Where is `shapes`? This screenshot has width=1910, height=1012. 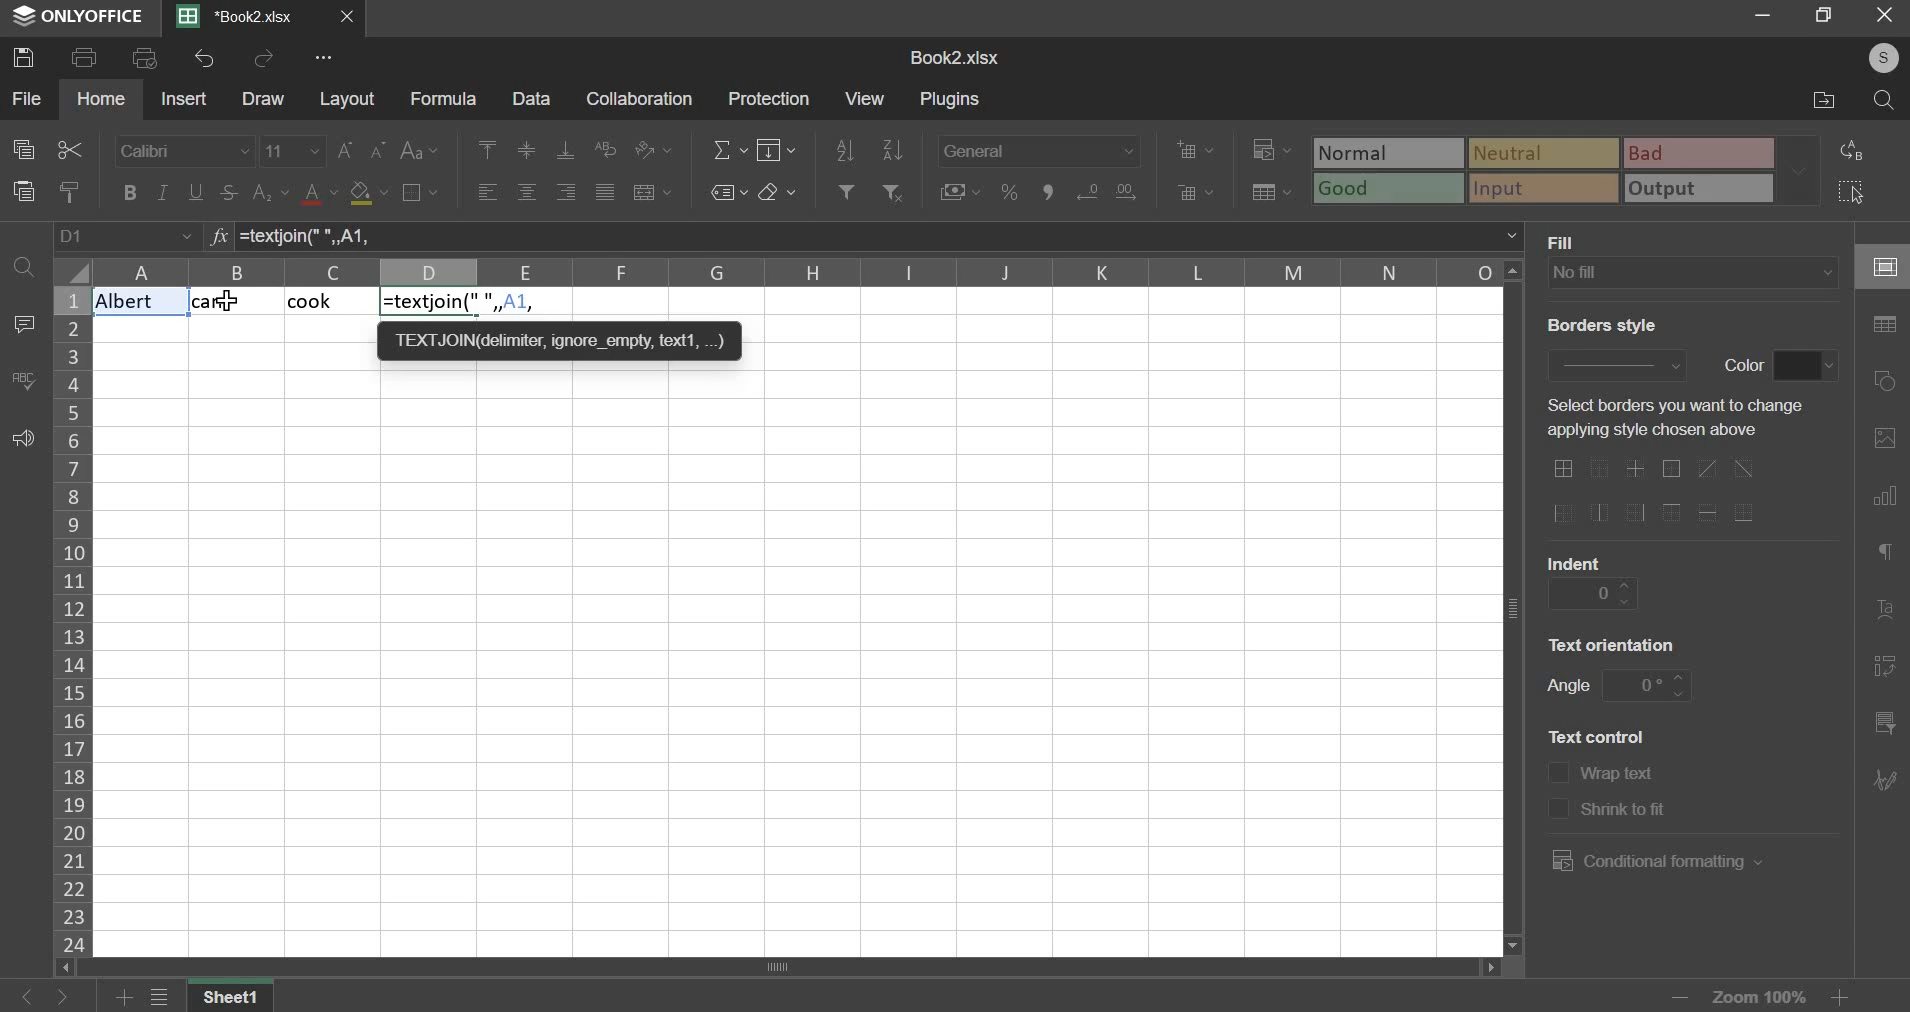 shapes is located at coordinates (1888, 382).